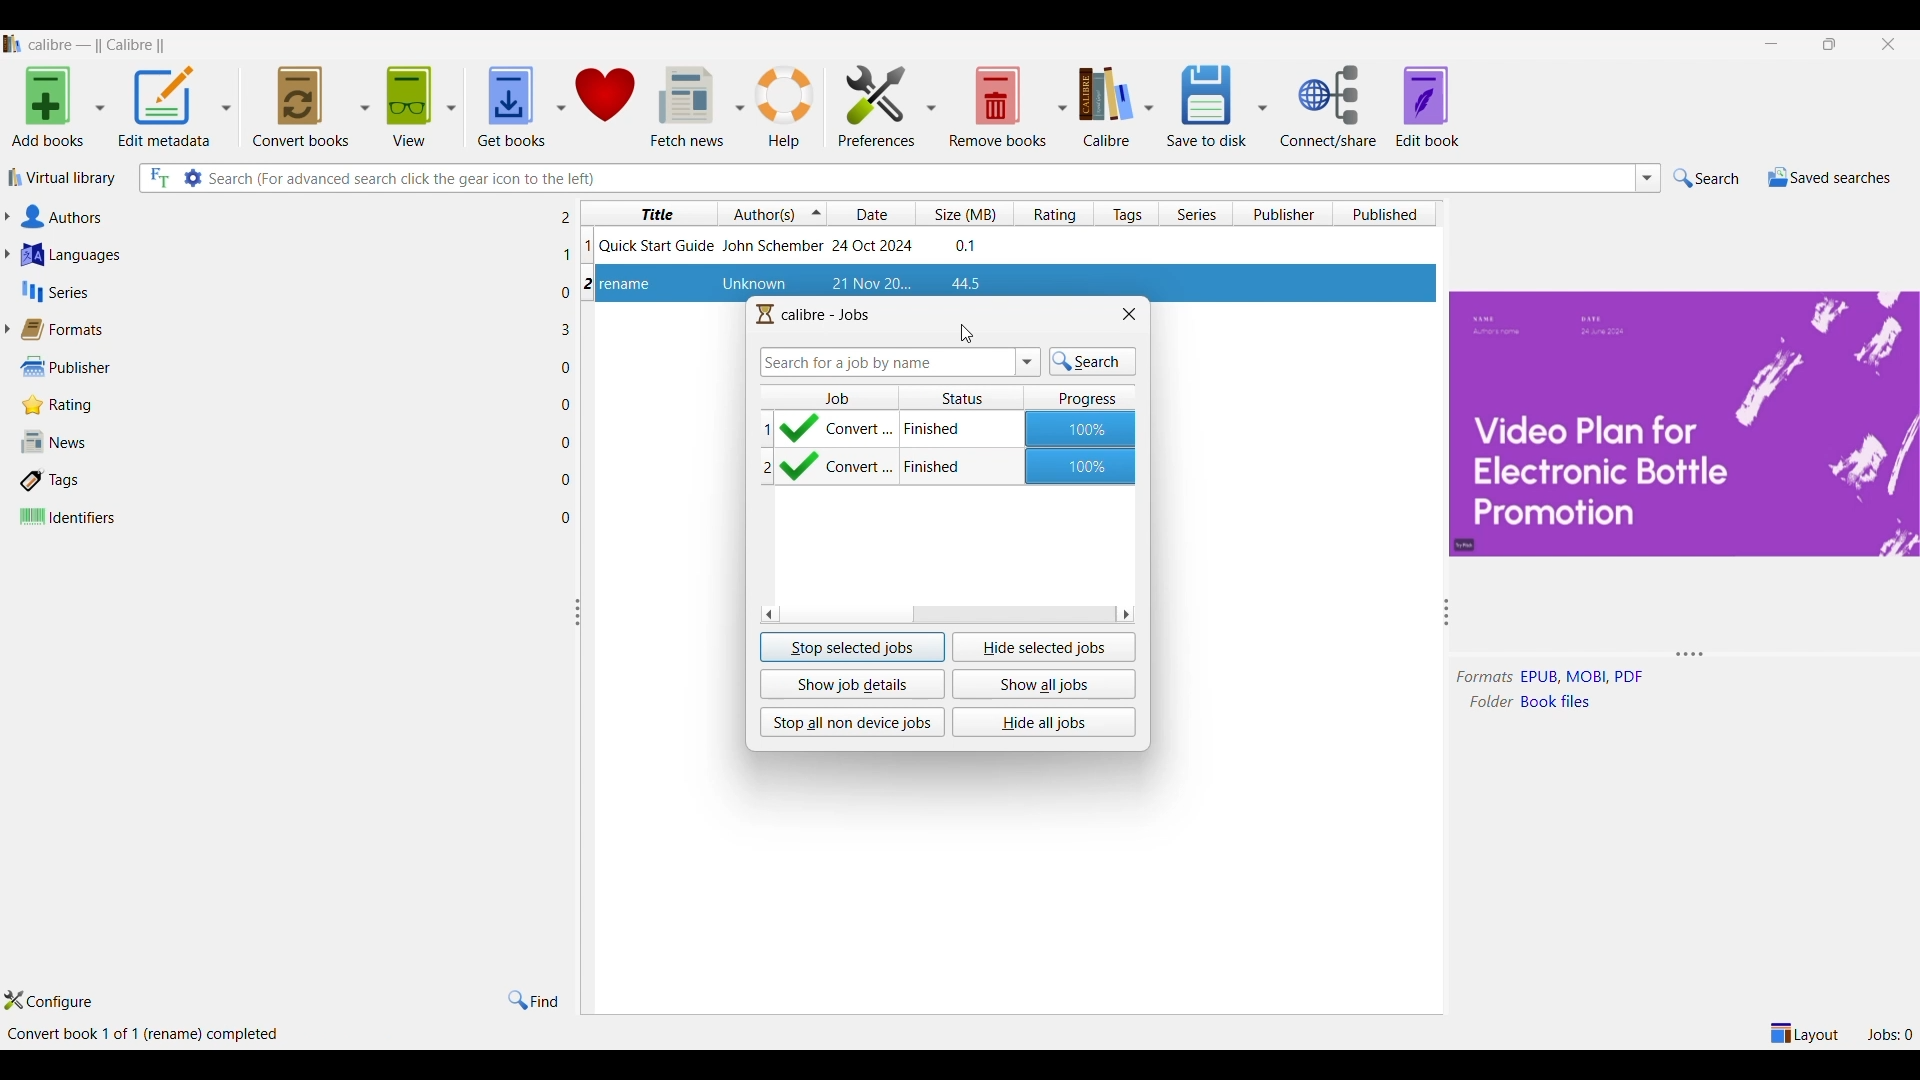 The image size is (1920, 1080). What do you see at coordinates (1682, 423) in the screenshot?
I see `Preview and details changed` at bounding box center [1682, 423].